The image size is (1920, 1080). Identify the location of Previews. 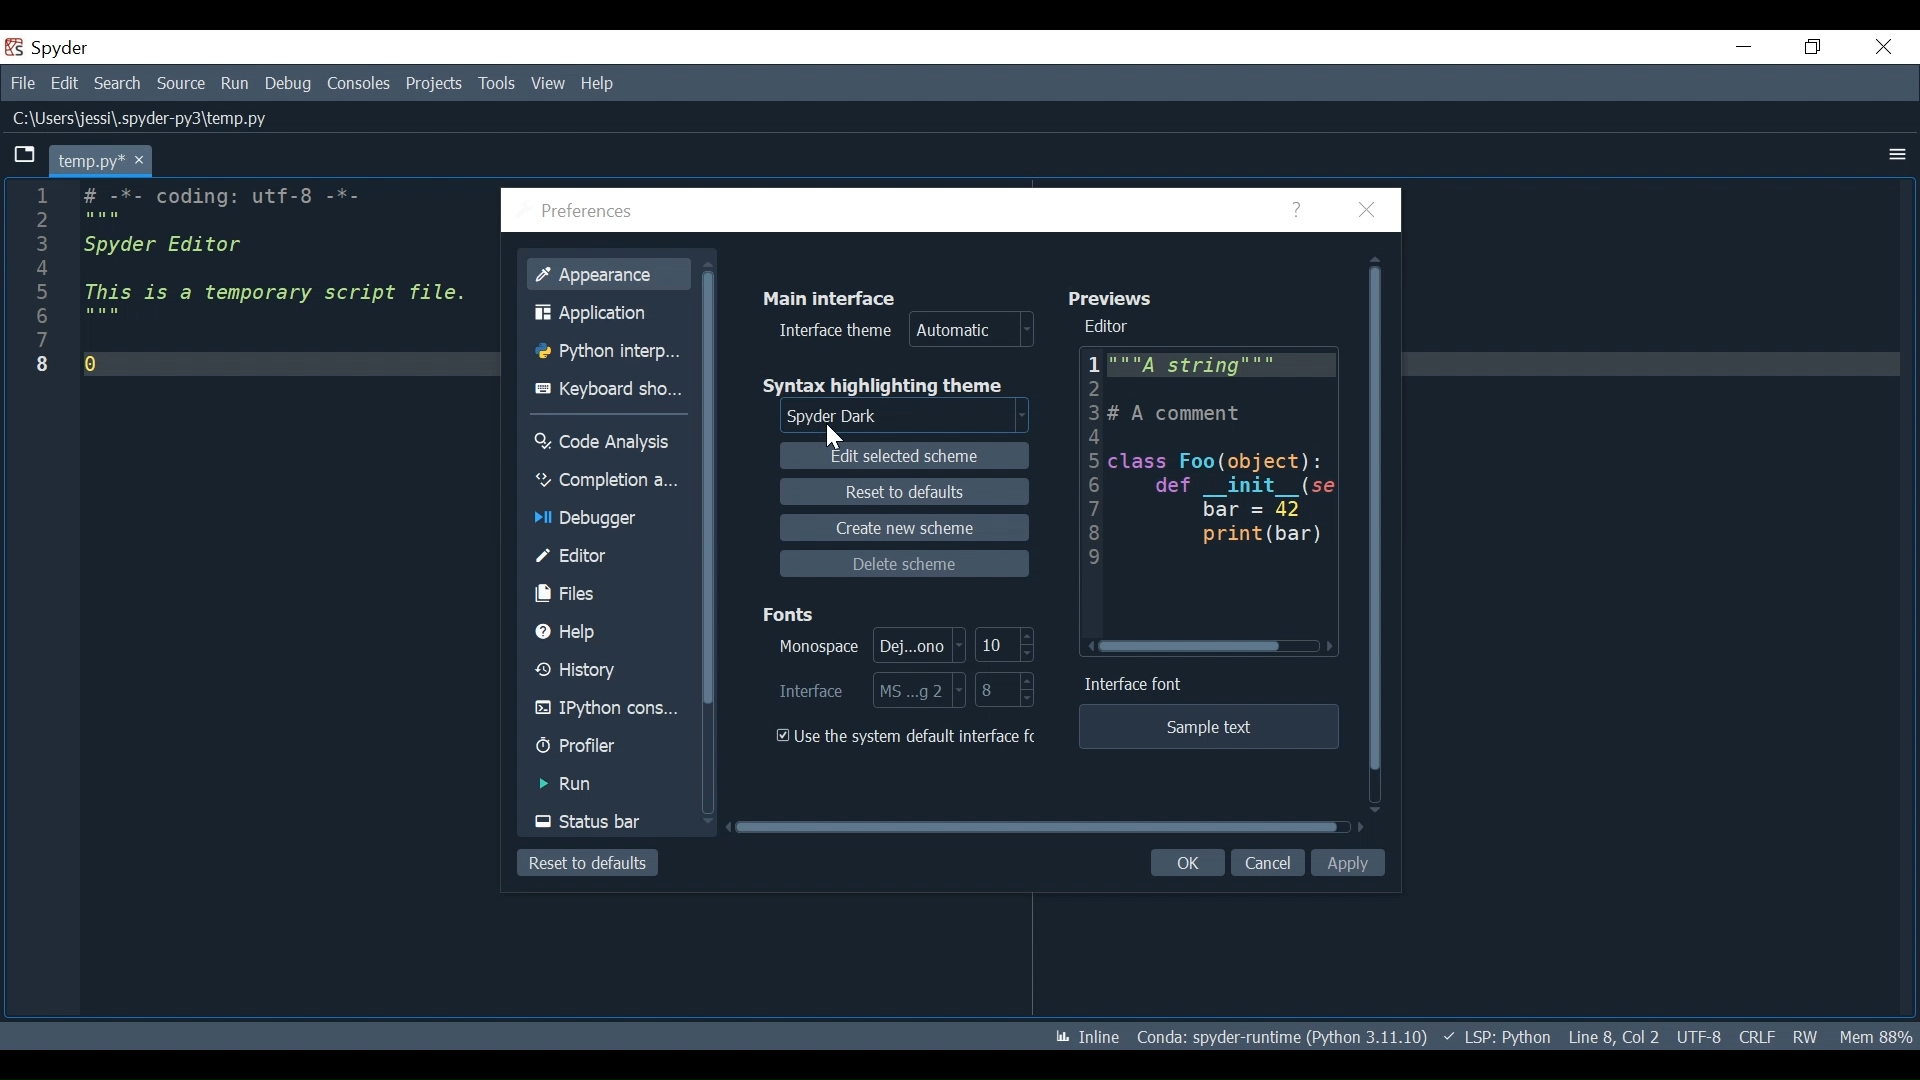
(1111, 298).